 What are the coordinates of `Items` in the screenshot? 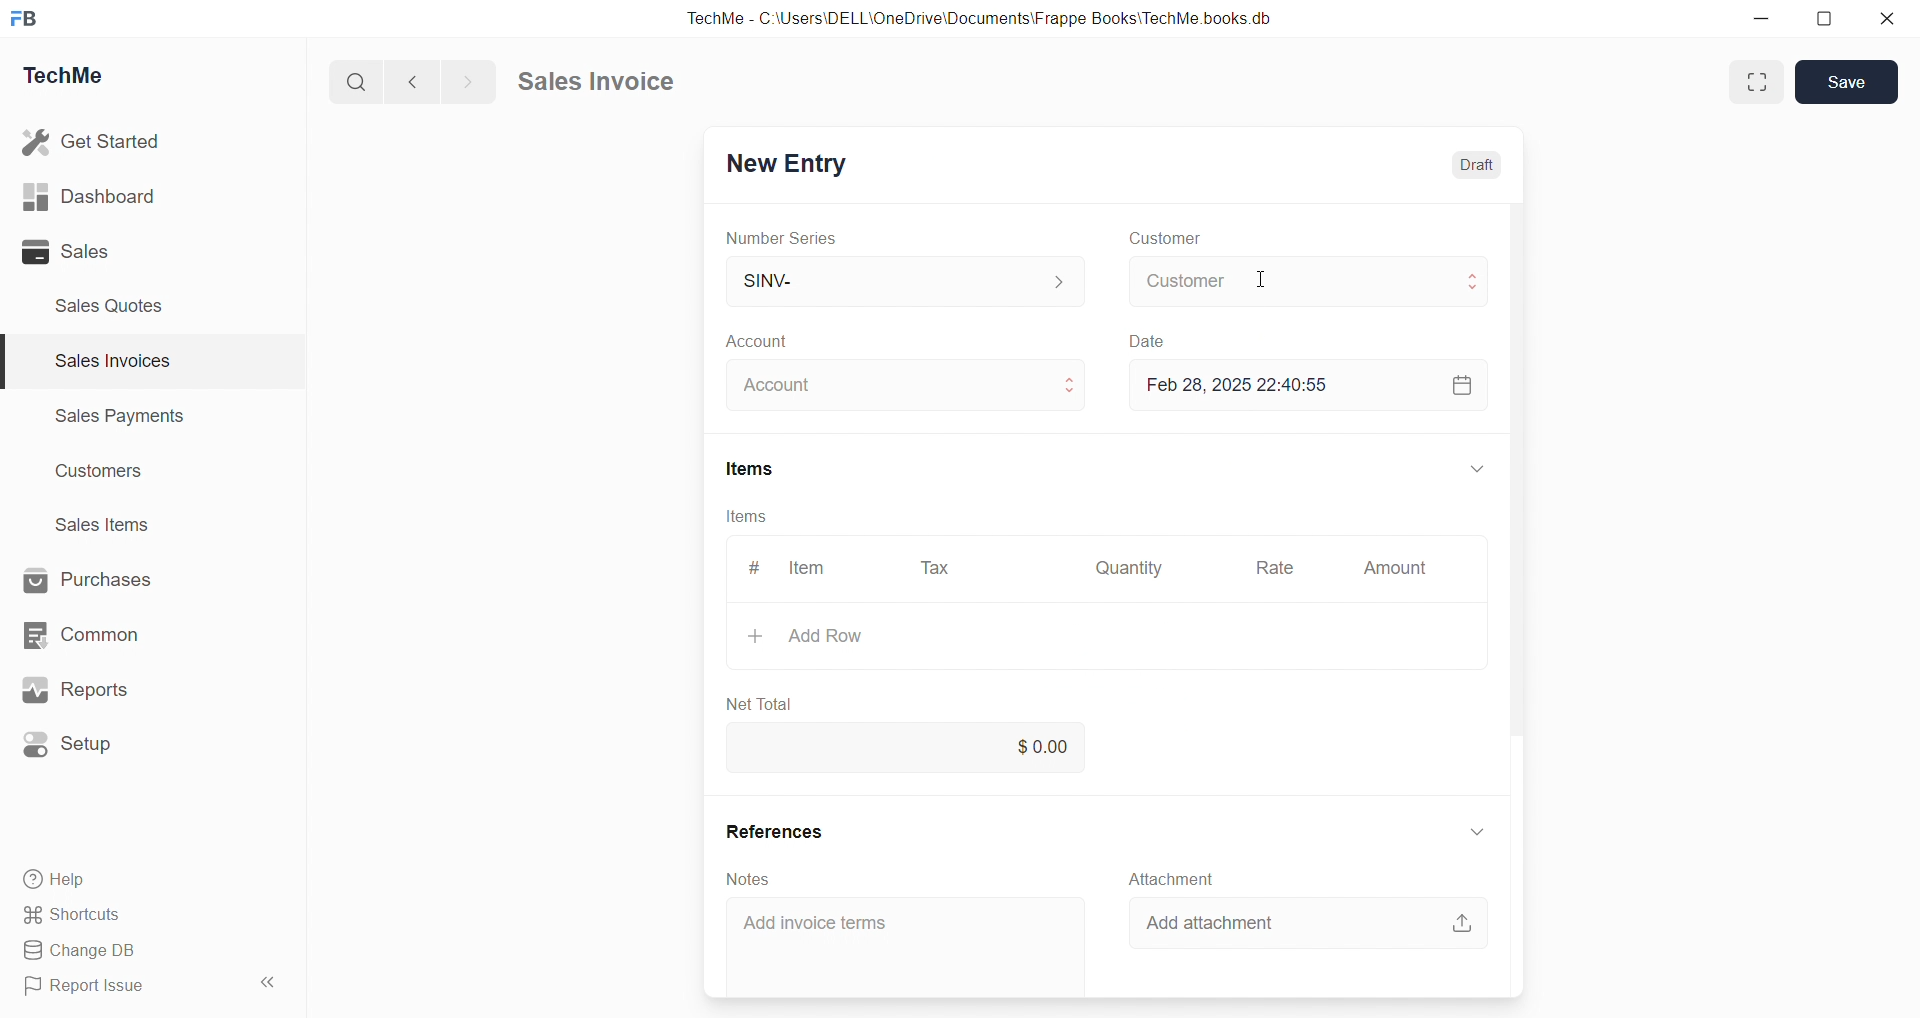 It's located at (746, 516).